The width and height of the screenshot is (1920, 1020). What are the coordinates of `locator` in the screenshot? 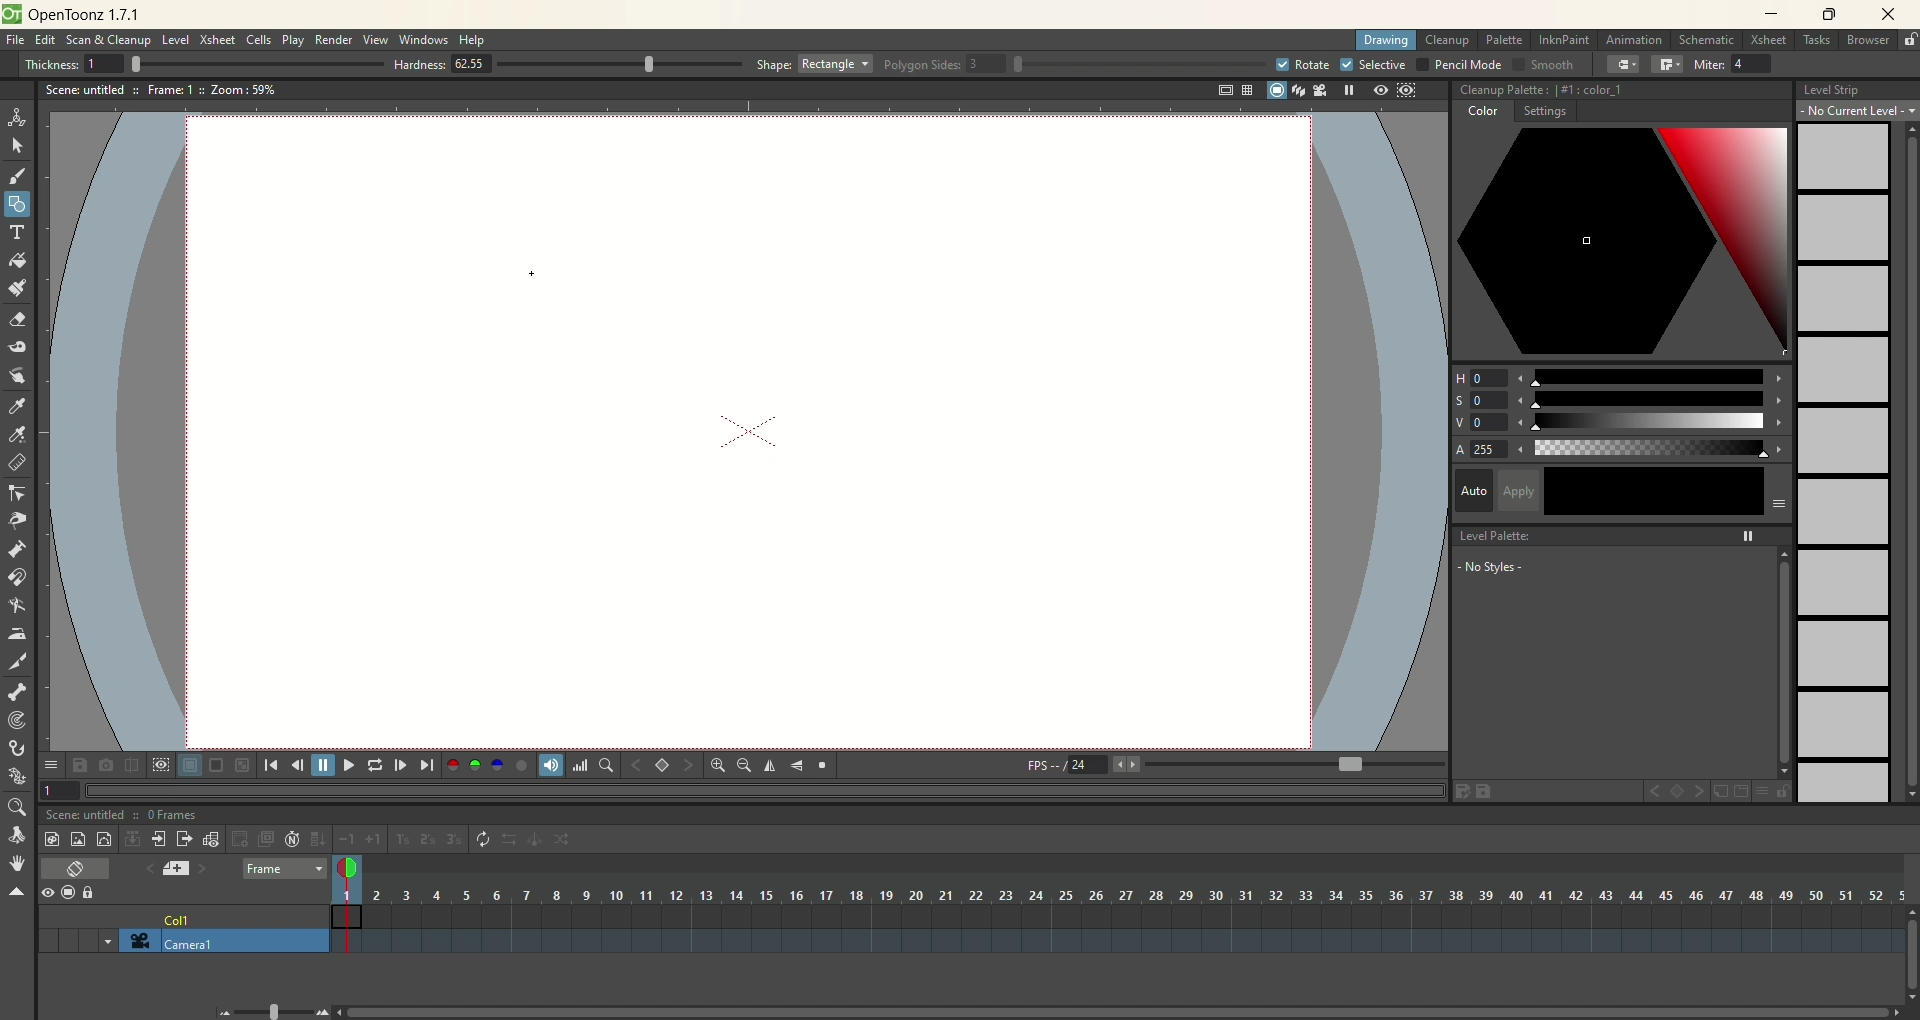 It's located at (605, 765).